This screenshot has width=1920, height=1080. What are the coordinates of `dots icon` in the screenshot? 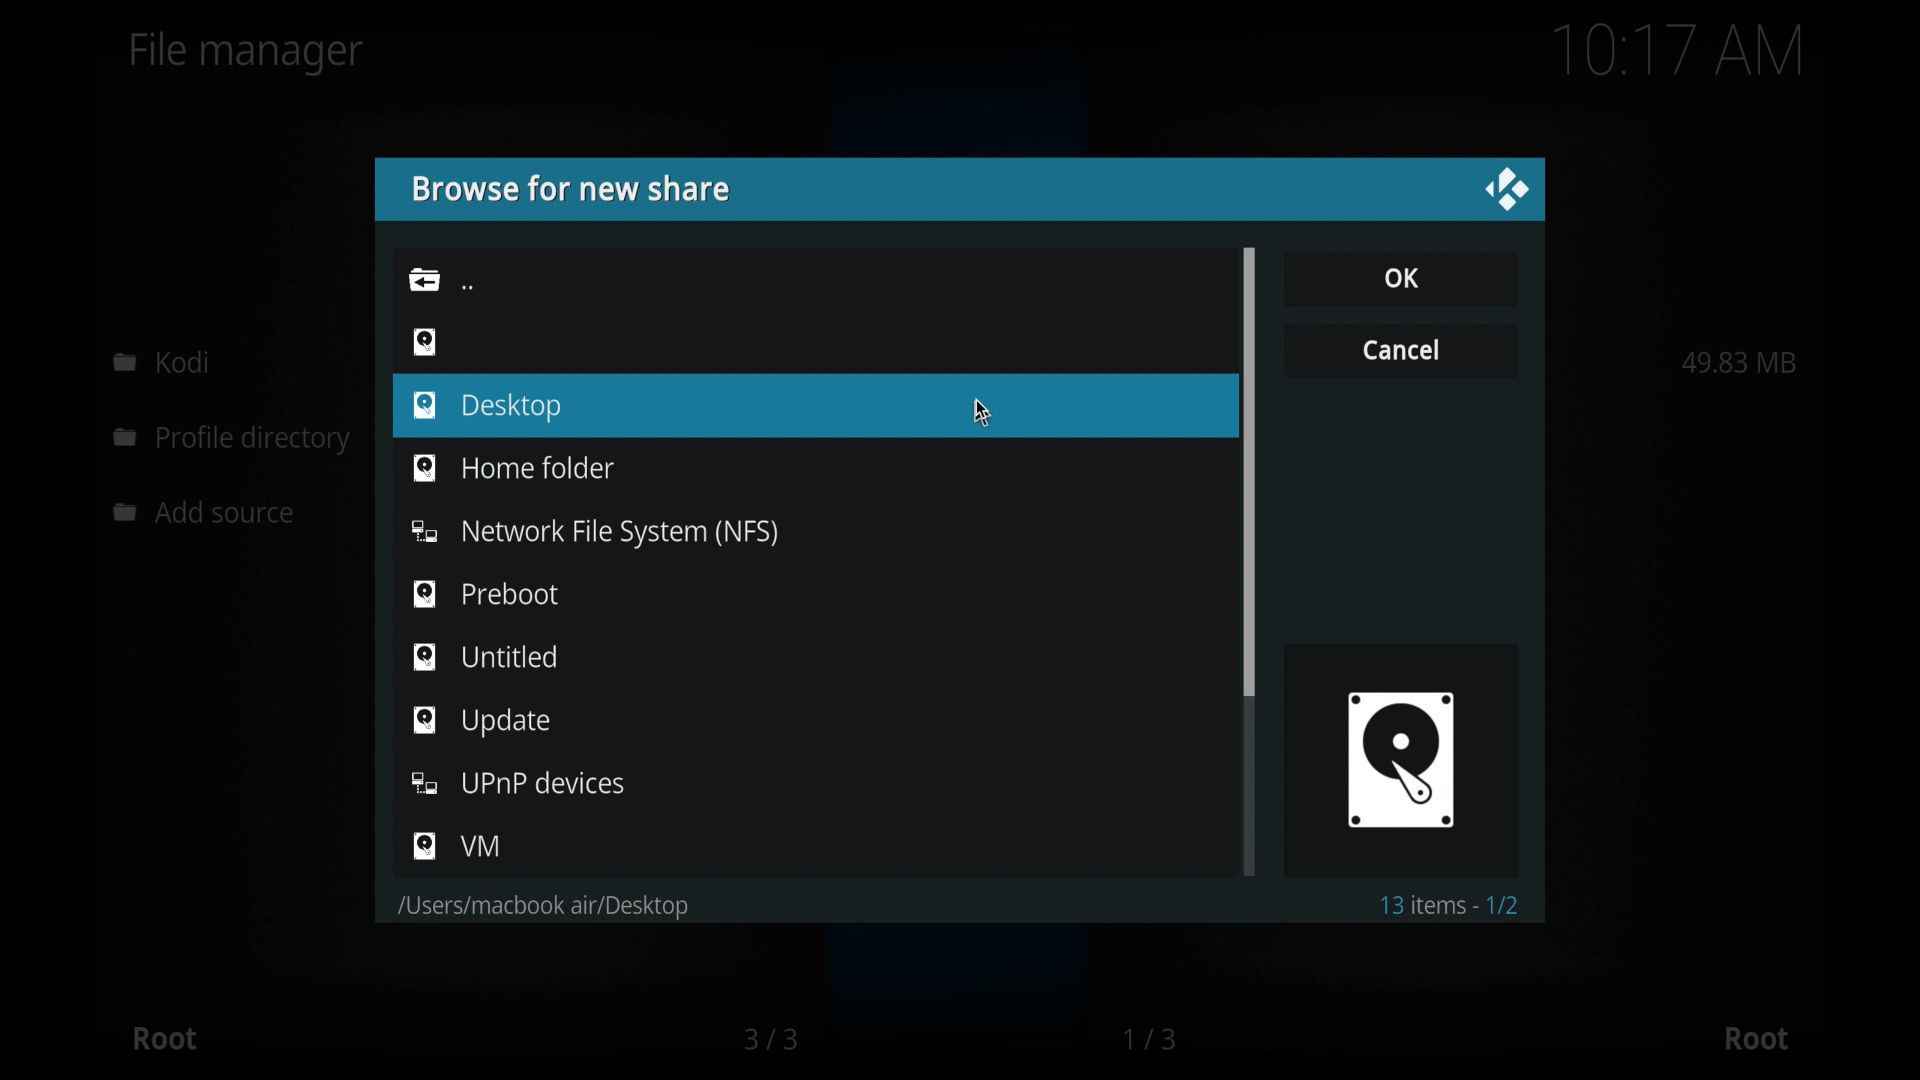 It's located at (468, 286).